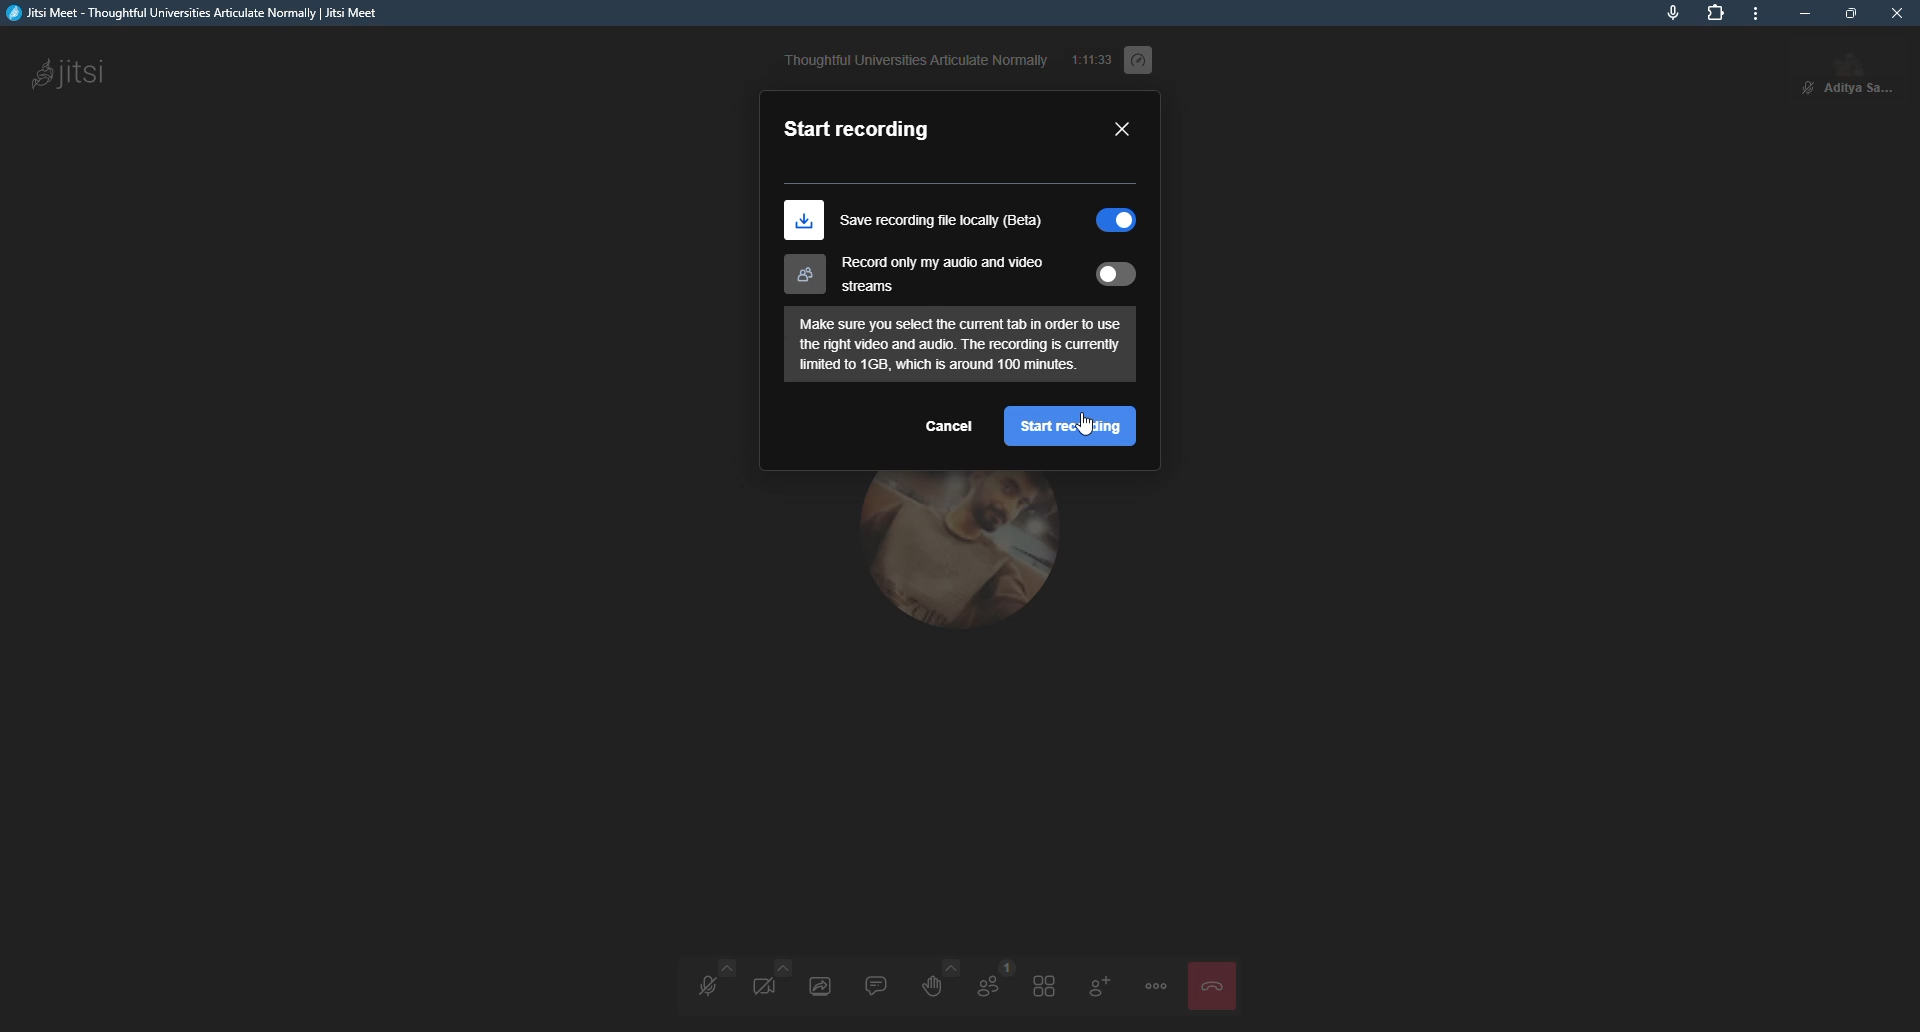 The width and height of the screenshot is (1920, 1032). Describe the element at coordinates (936, 982) in the screenshot. I see `raise hand` at that location.